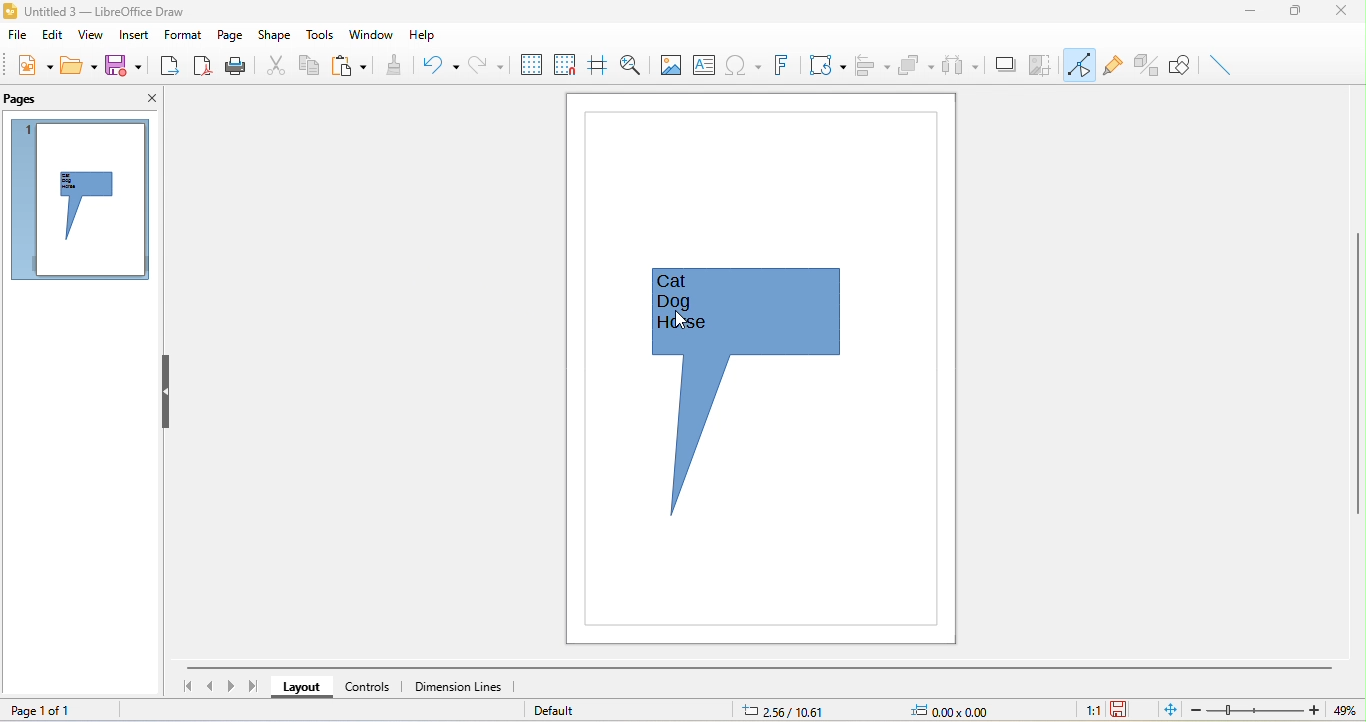  I want to click on page 1, so click(76, 200).